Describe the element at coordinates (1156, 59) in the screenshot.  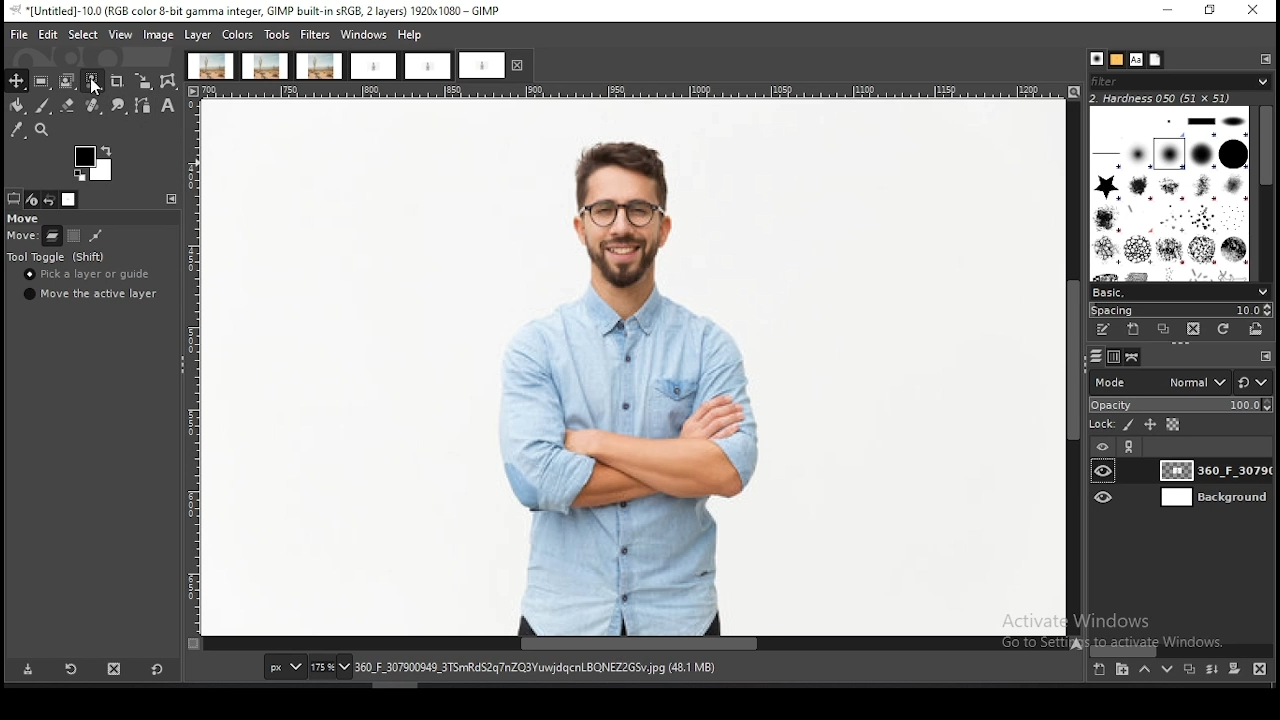
I see `document history` at that location.